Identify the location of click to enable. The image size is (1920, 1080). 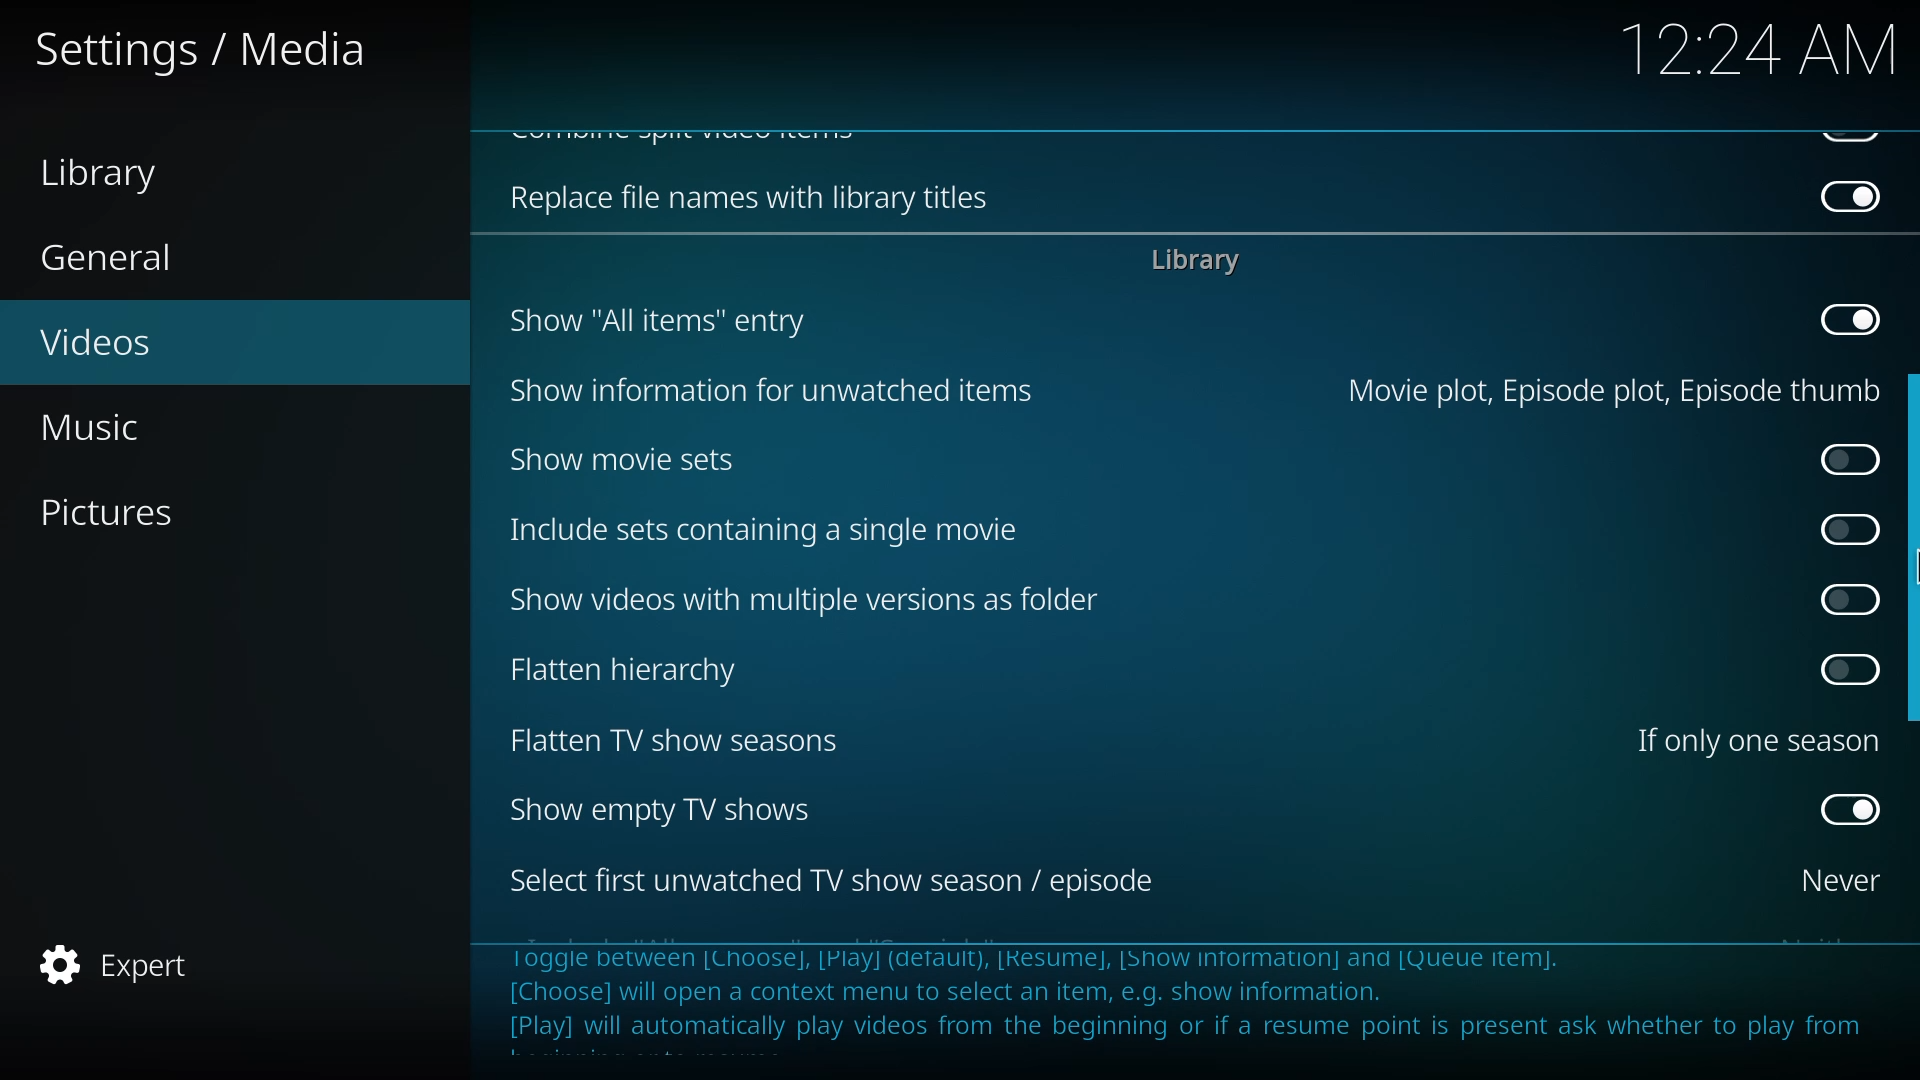
(1844, 595).